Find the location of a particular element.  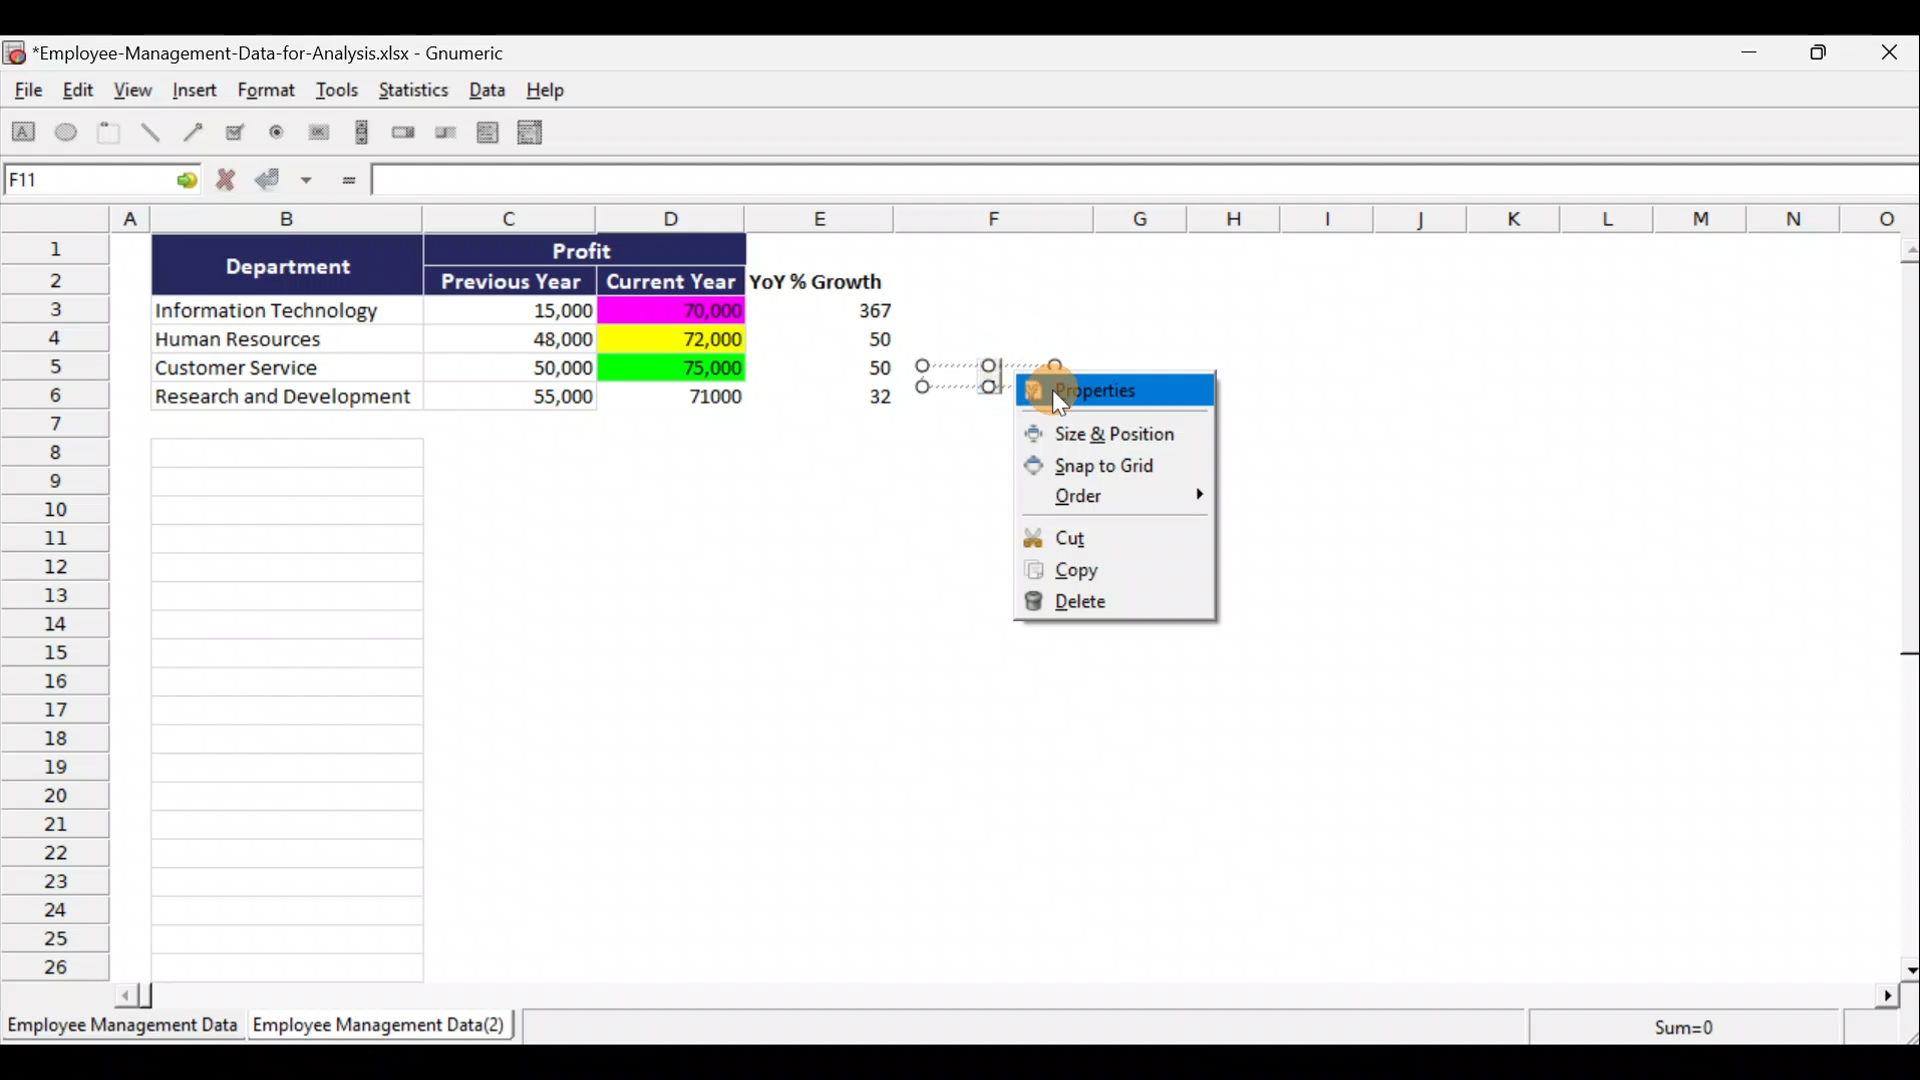

Help is located at coordinates (557, 90).